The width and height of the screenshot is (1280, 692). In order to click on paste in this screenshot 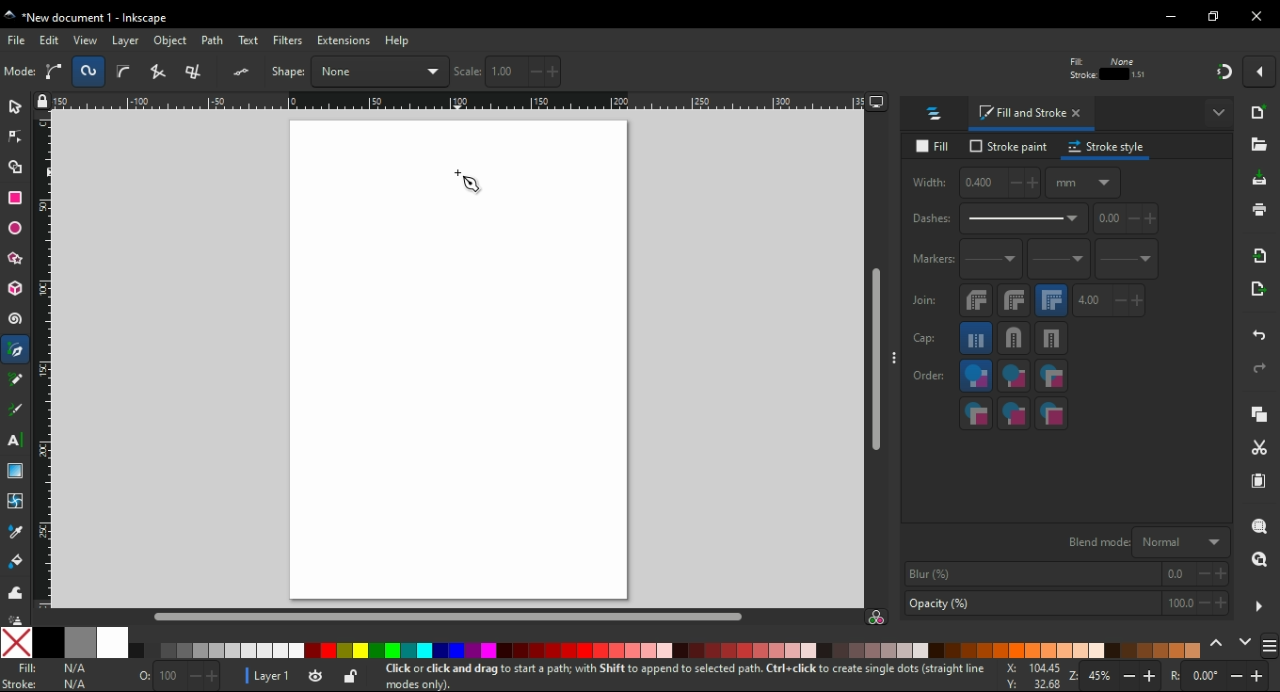, I will do `click(1258, 481)`.